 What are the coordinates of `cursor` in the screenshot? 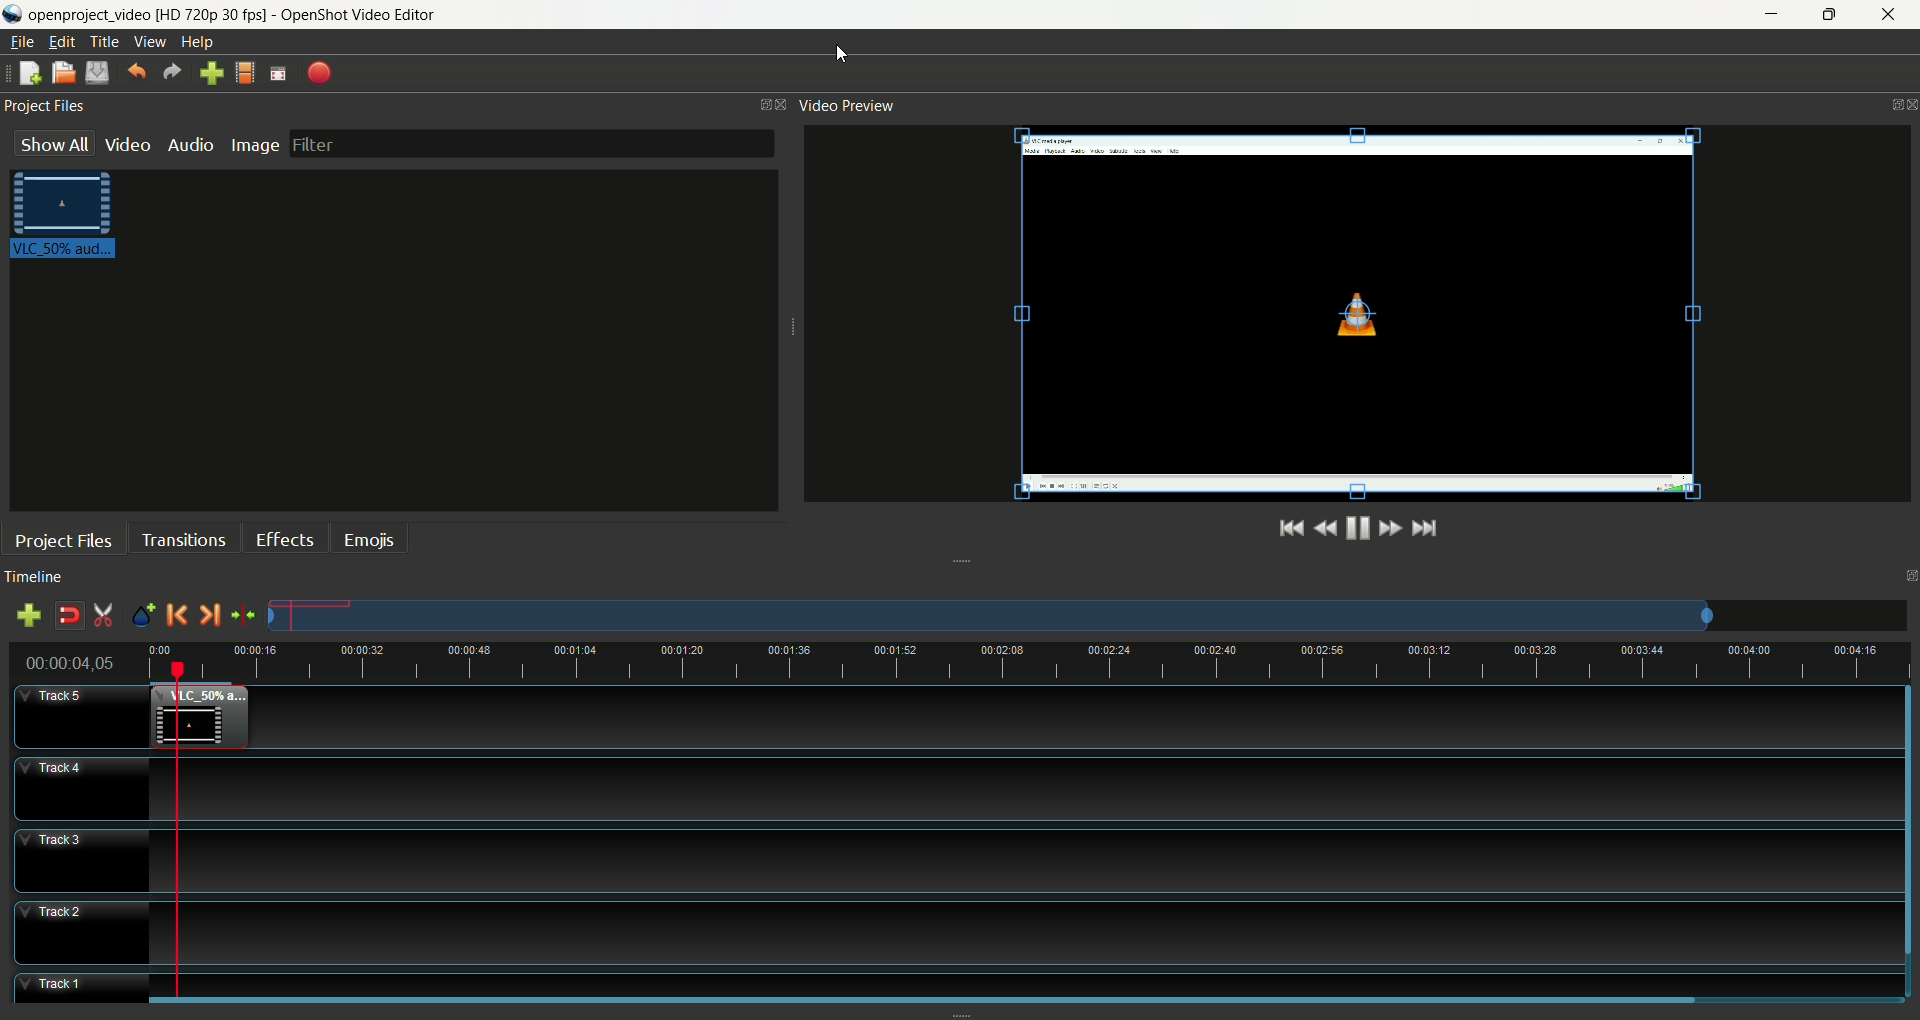 It's located at (151, 671).